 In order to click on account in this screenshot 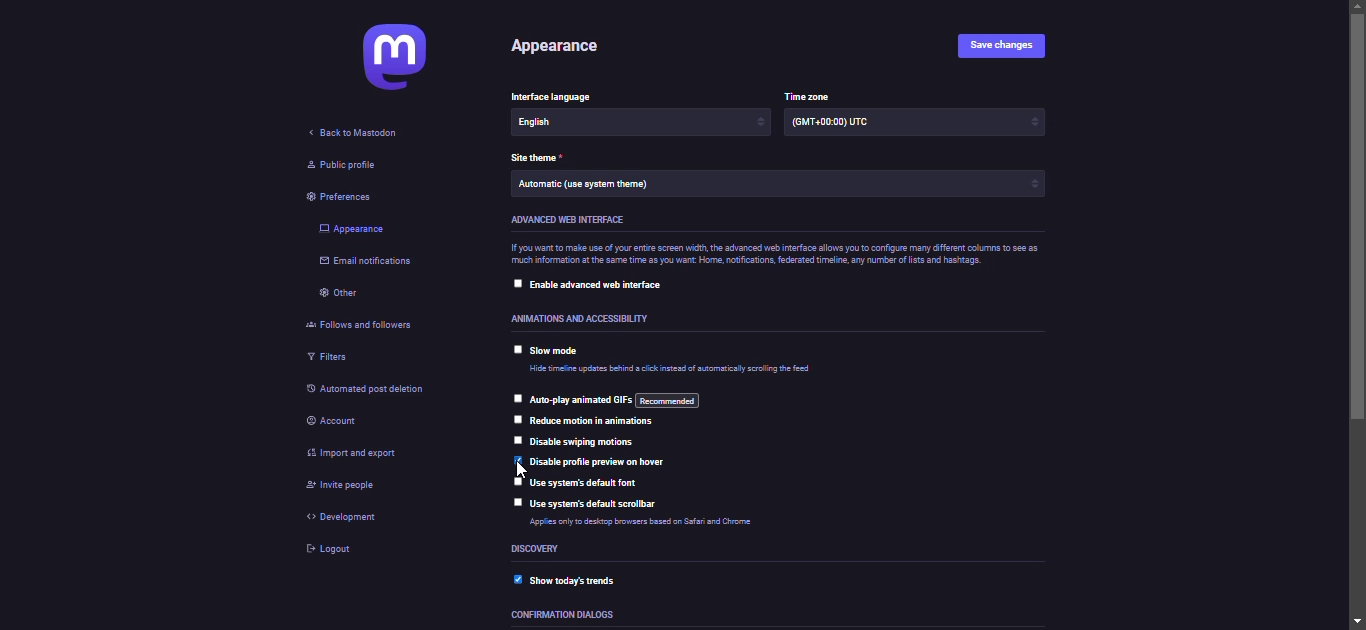, I will do `click(338, 418)`.